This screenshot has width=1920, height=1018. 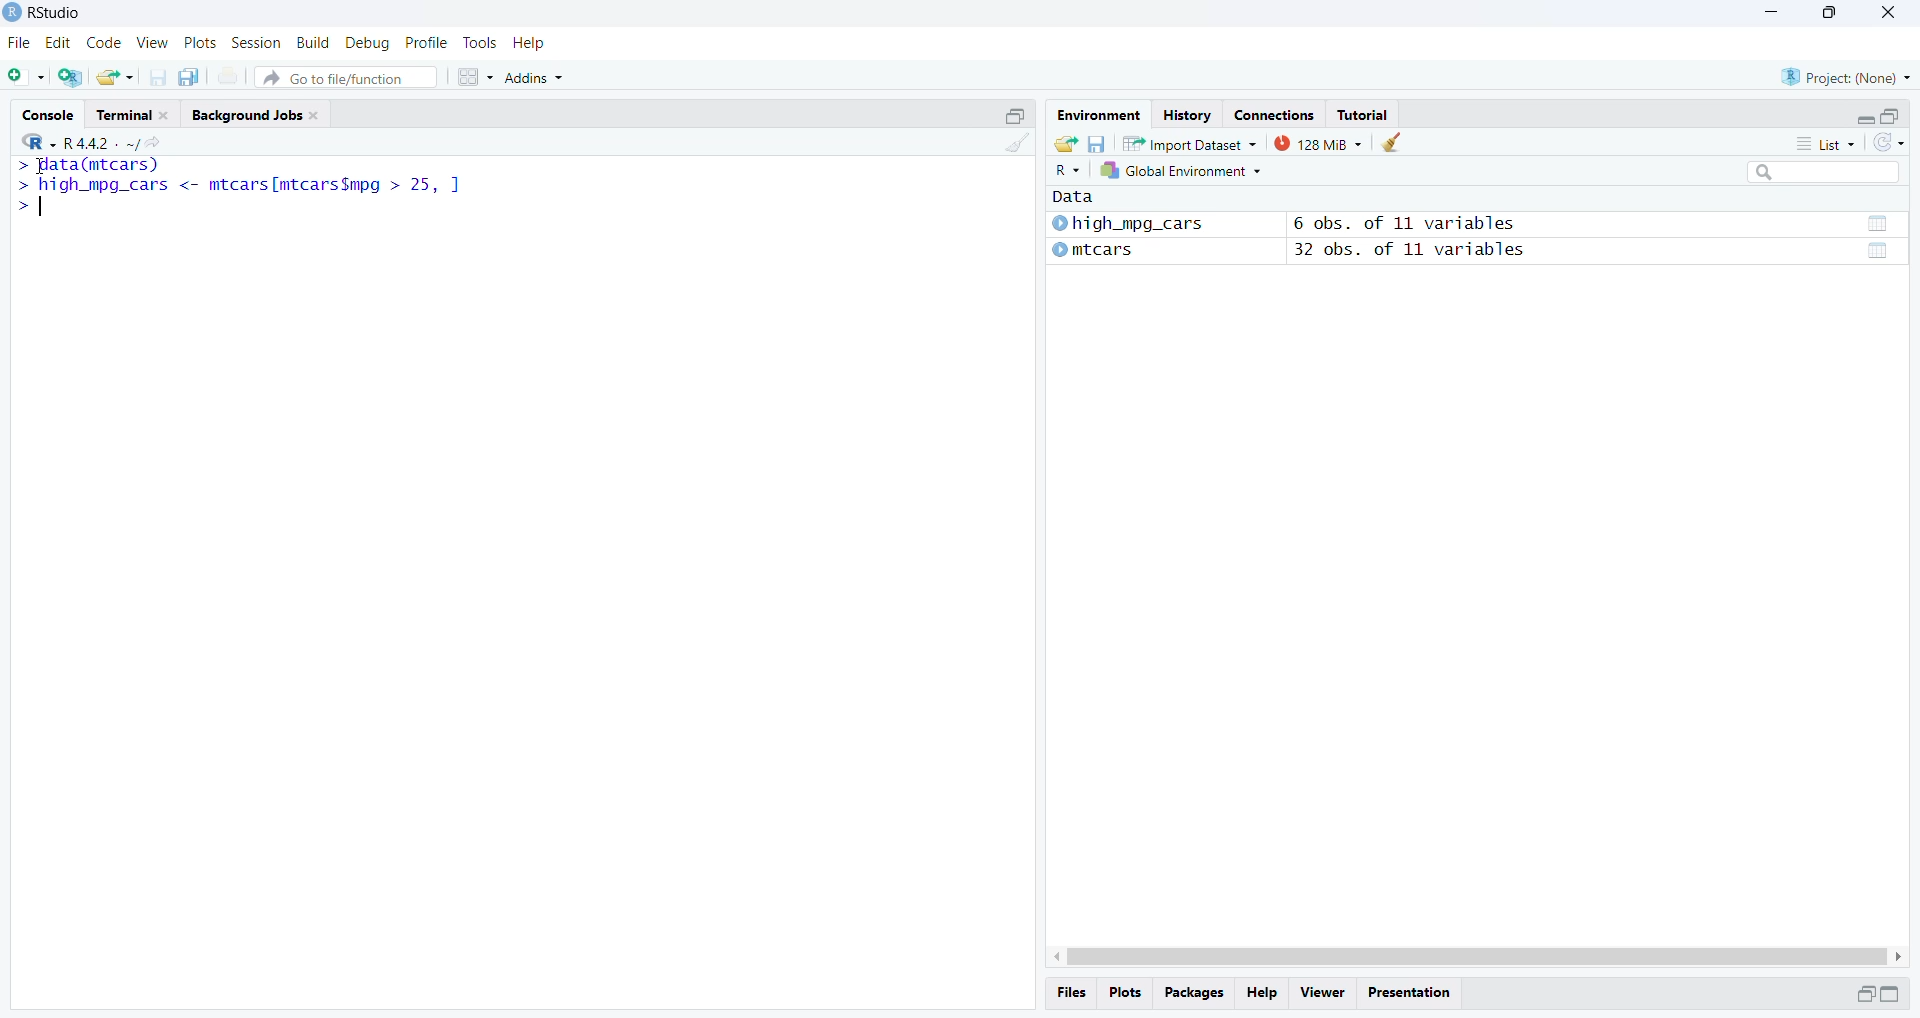 I want to click on Terminal, so click(x=135, y=112).